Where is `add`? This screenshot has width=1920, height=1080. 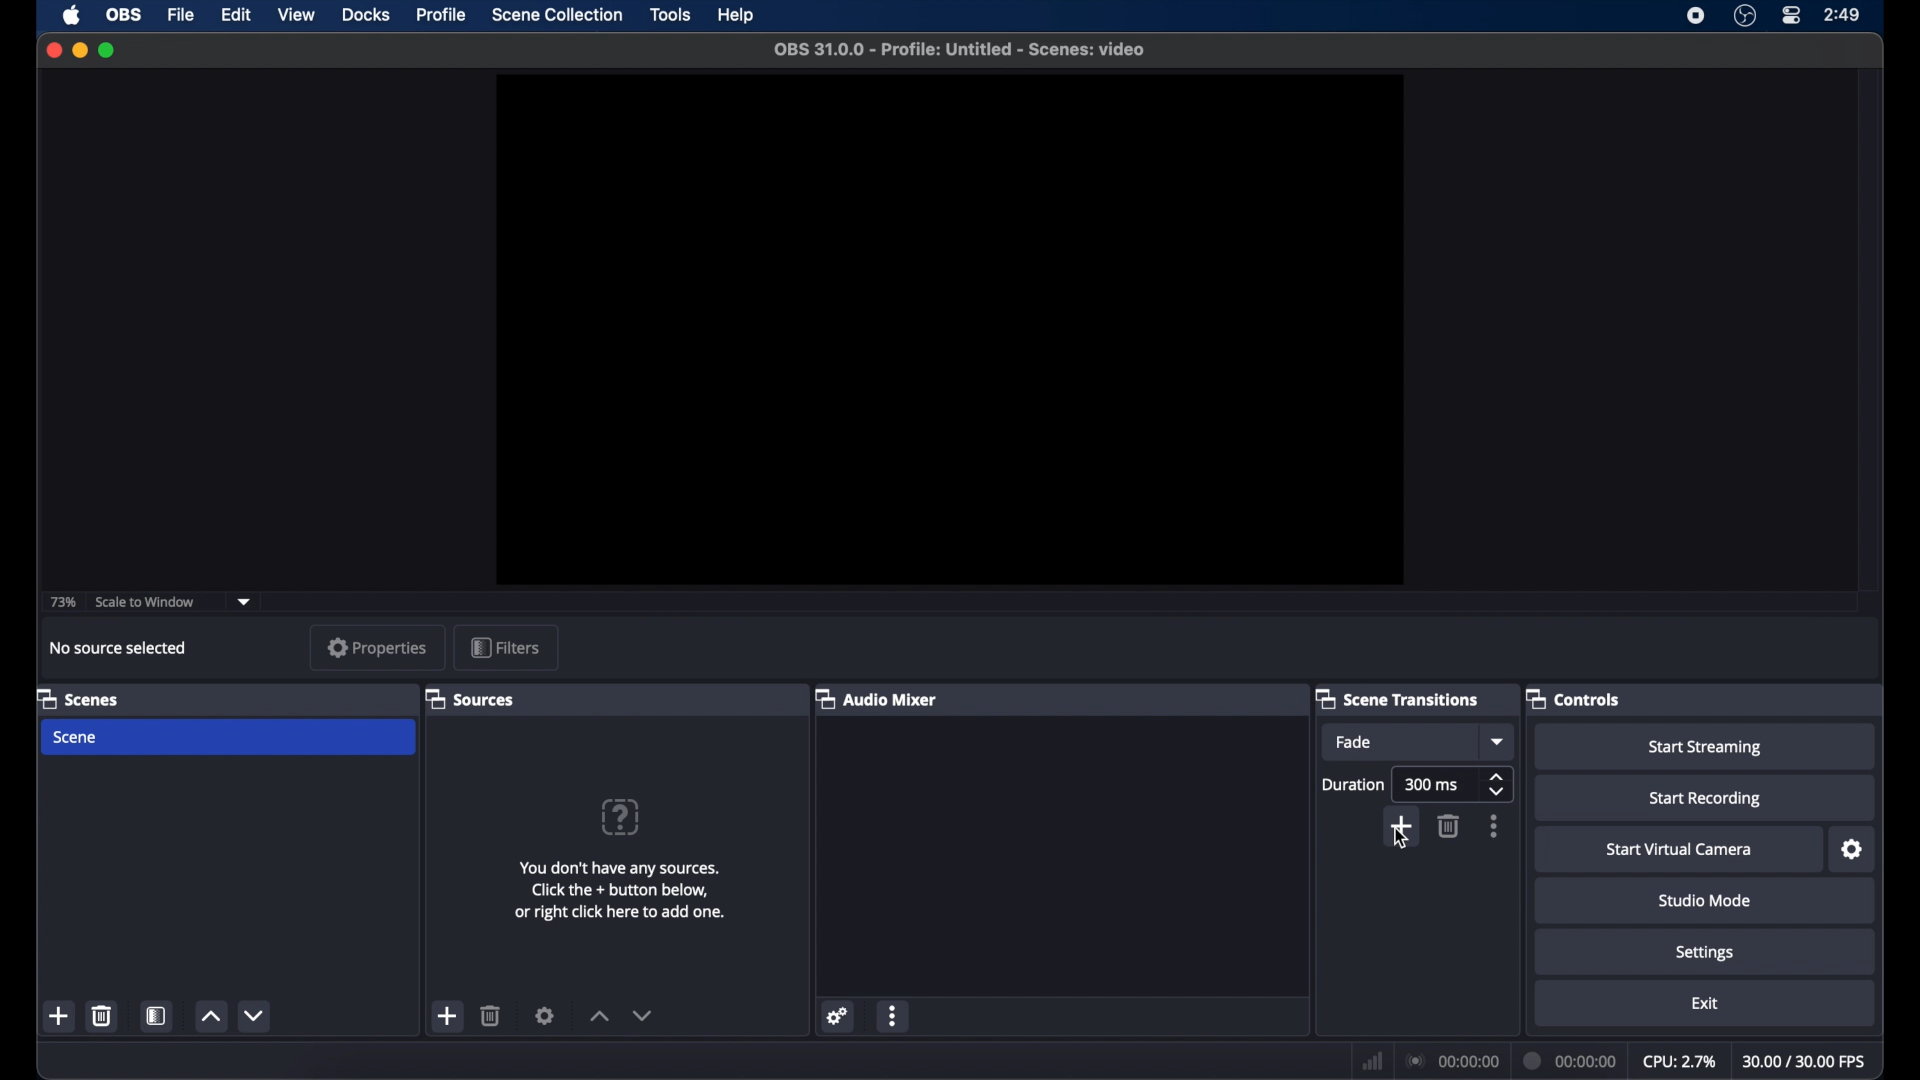
add is located at coordinates (60, 1018).